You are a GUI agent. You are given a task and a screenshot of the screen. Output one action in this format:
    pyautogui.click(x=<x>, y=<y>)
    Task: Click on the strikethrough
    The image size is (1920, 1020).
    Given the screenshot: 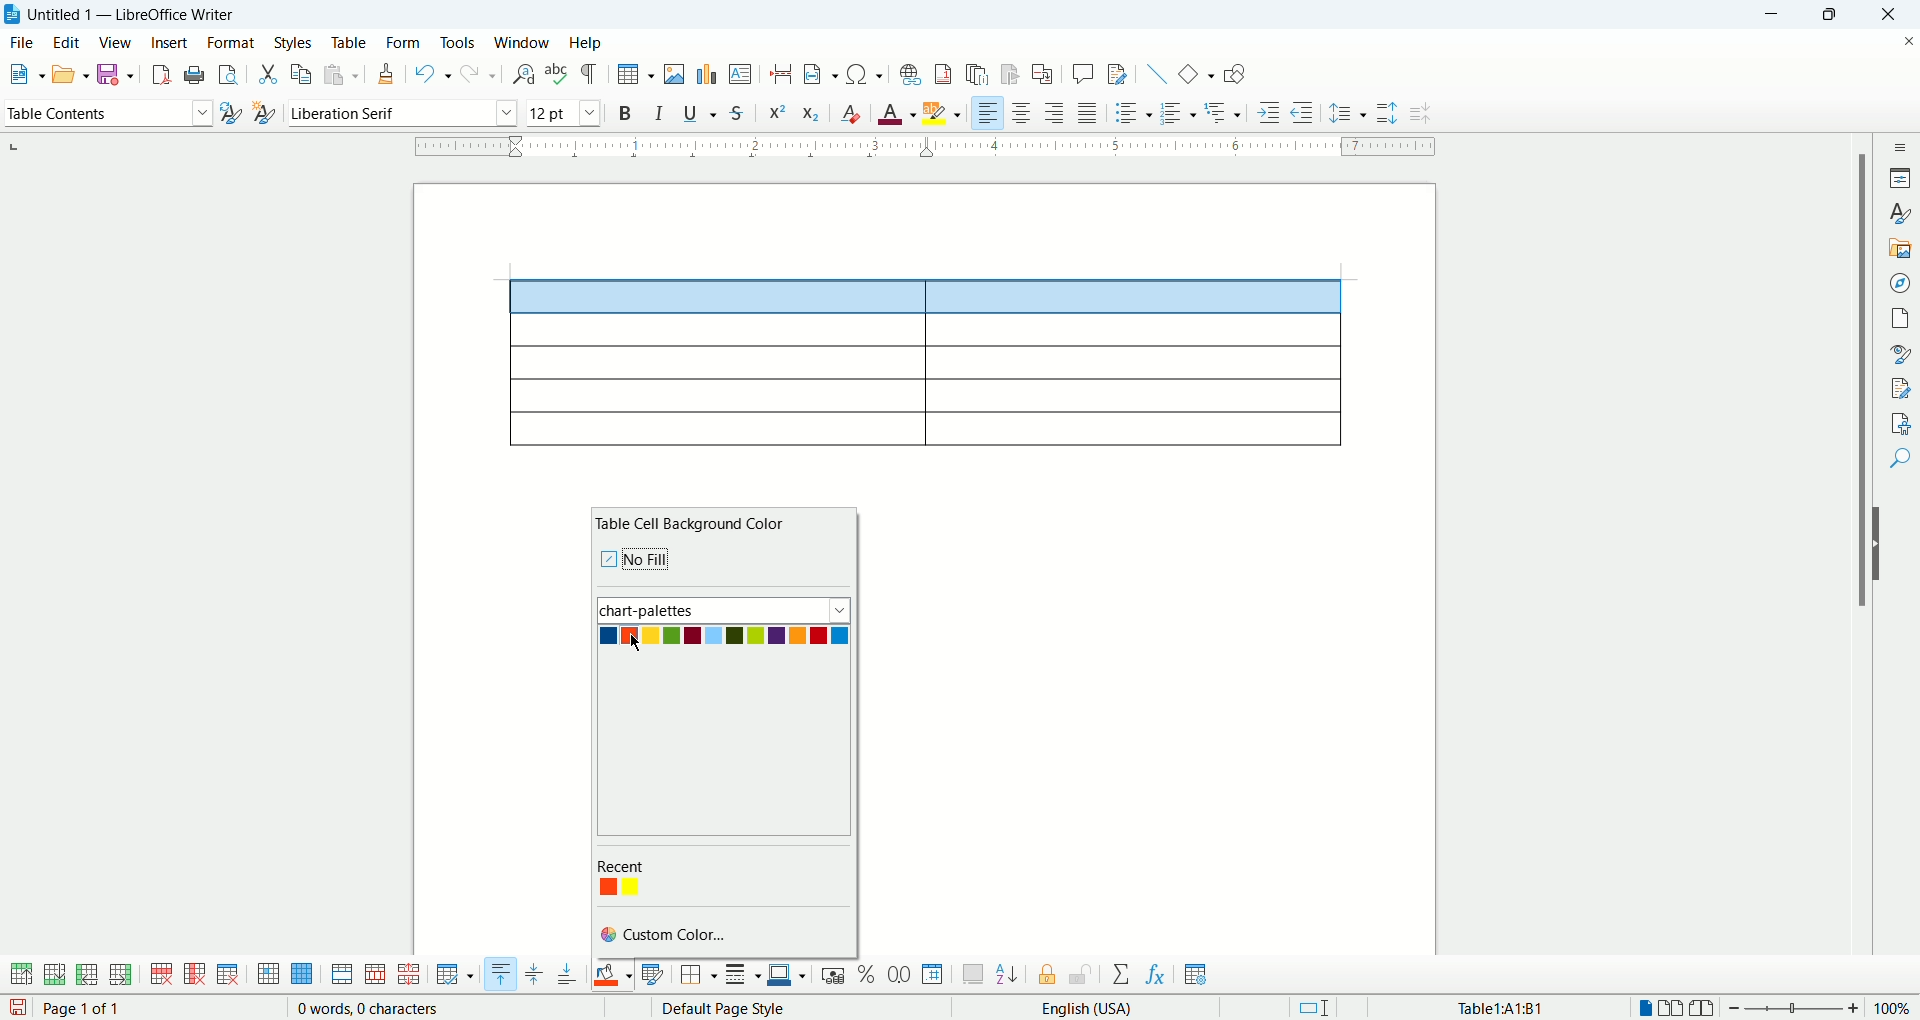 What is the action you would take?
    pyautogui.click(x=736, y=112)
    